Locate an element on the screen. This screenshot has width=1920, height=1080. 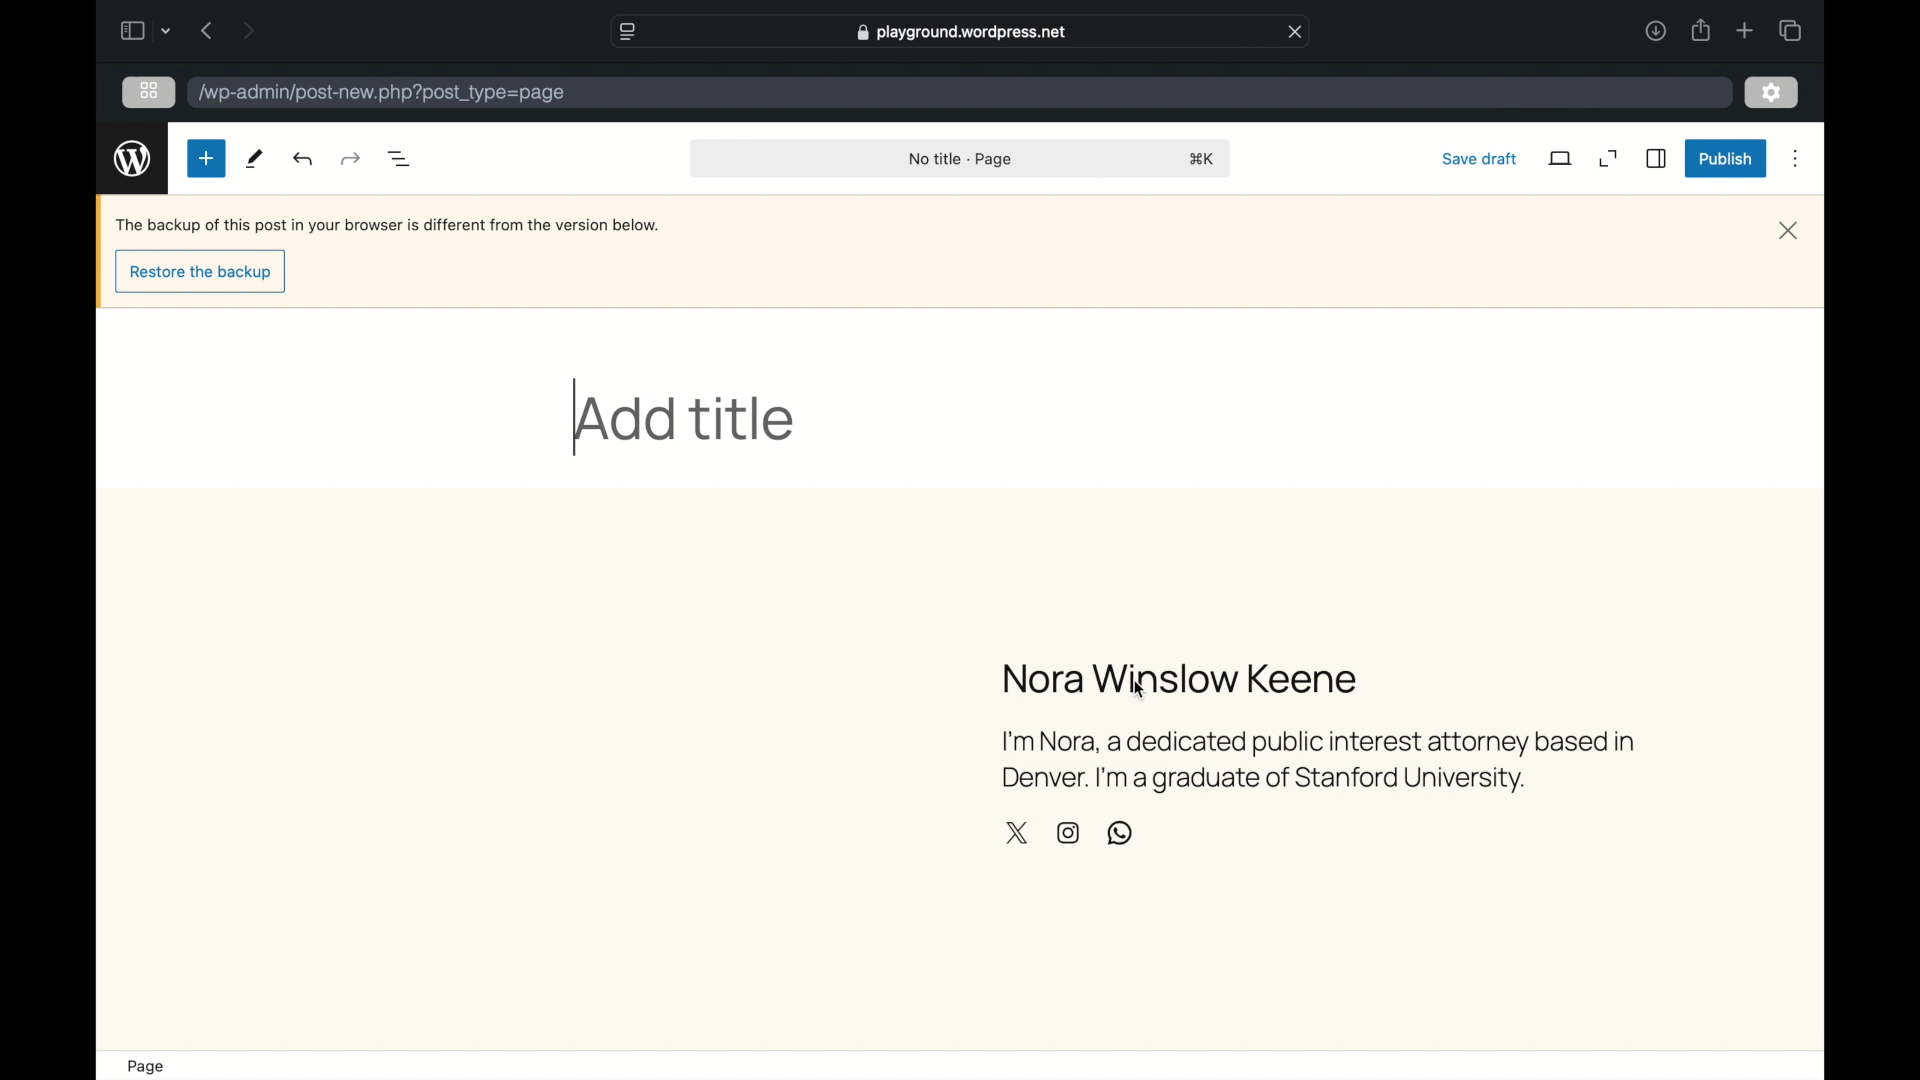
downloads is located at coordinates (1655, 30).